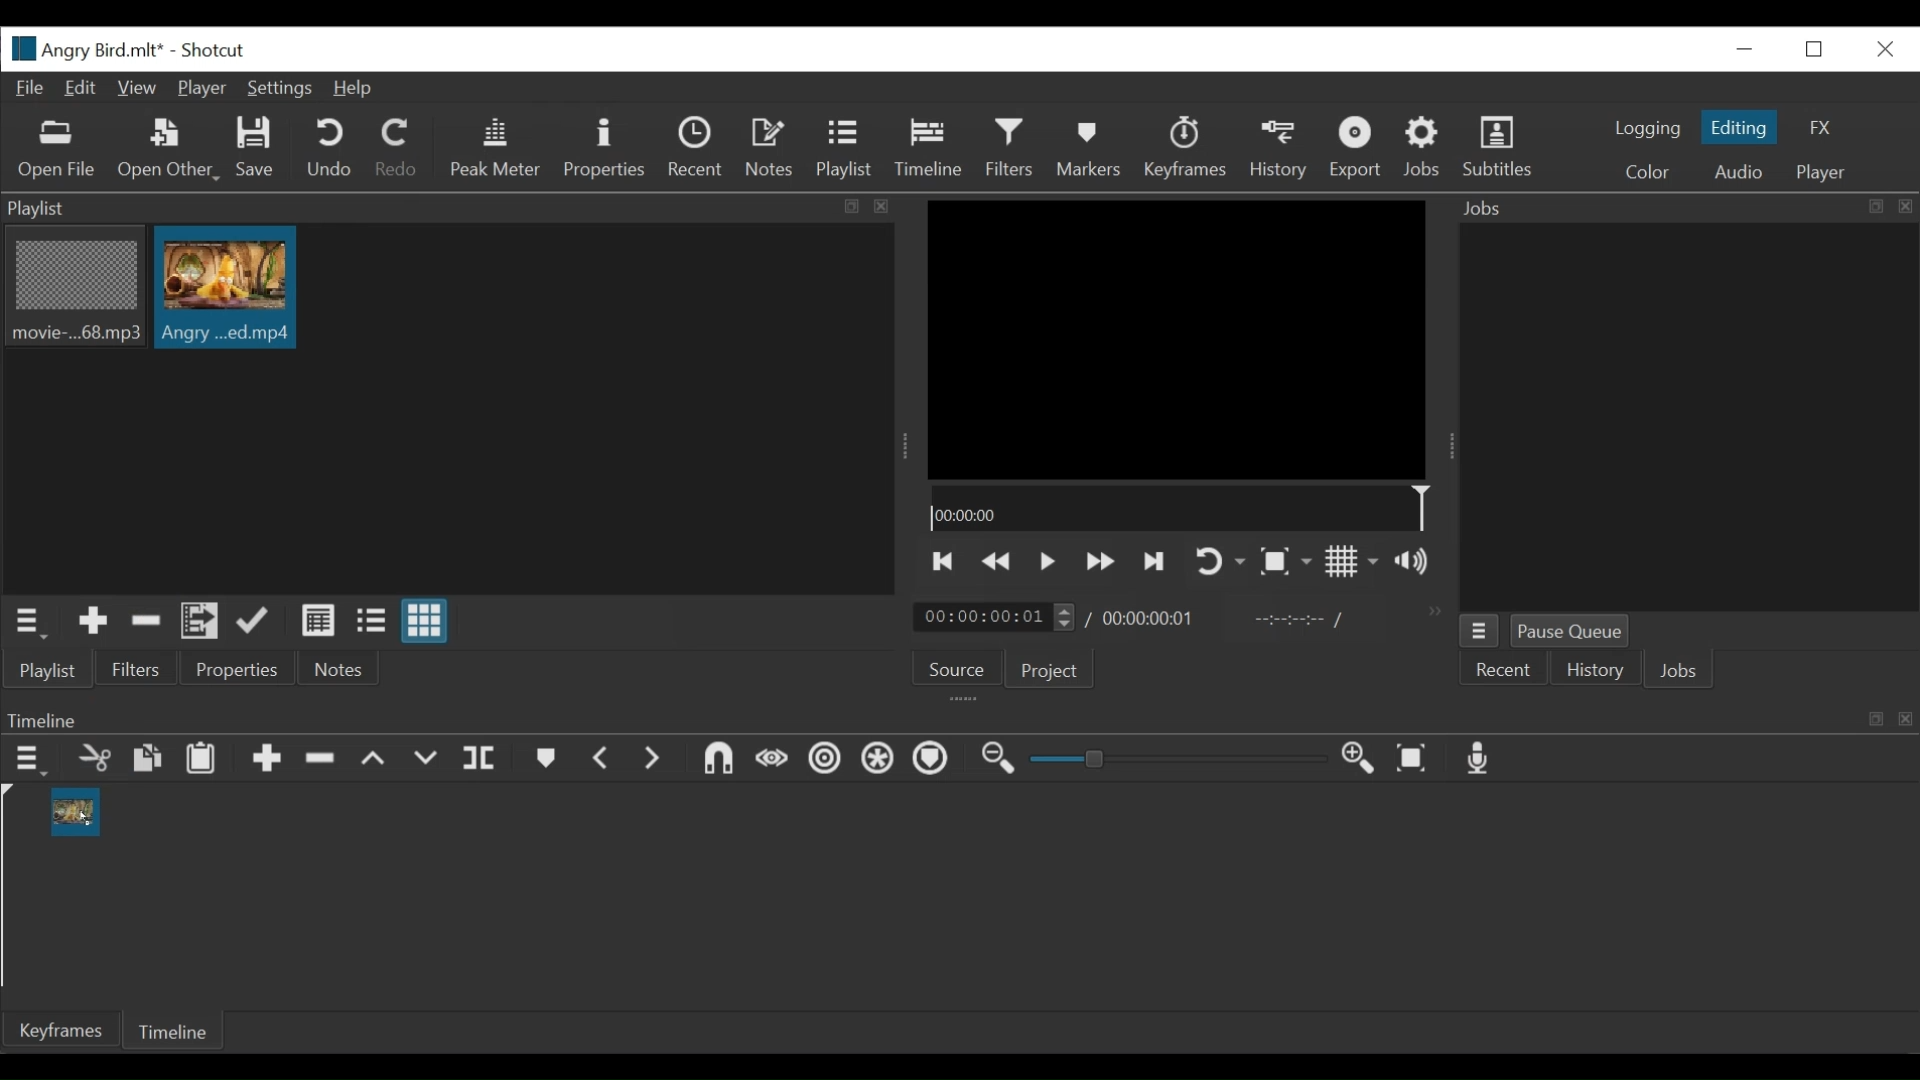 The image size is (1920, 1080). Describe the element at coordinates (1682, 670) in the screenshot. I see `Jobs` at that location.